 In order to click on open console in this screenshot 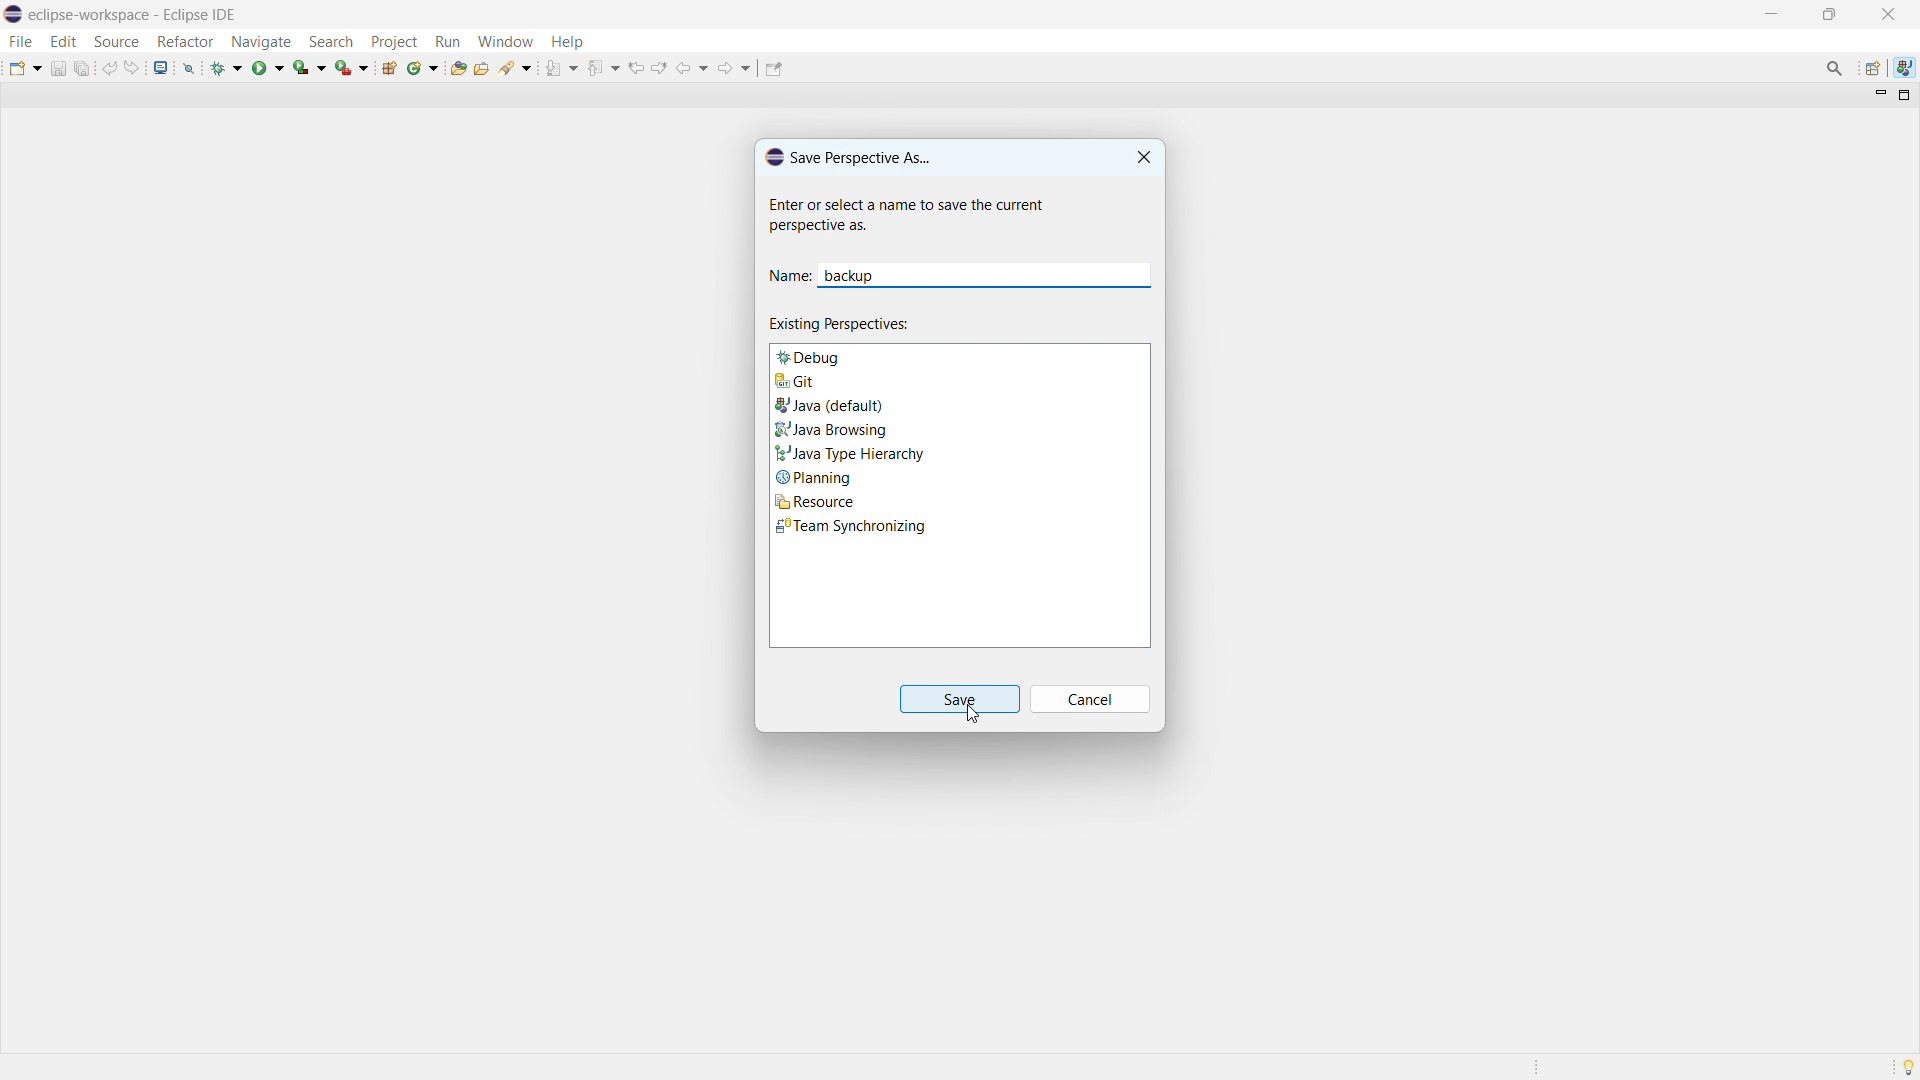, I will do `click(161, 67)`.